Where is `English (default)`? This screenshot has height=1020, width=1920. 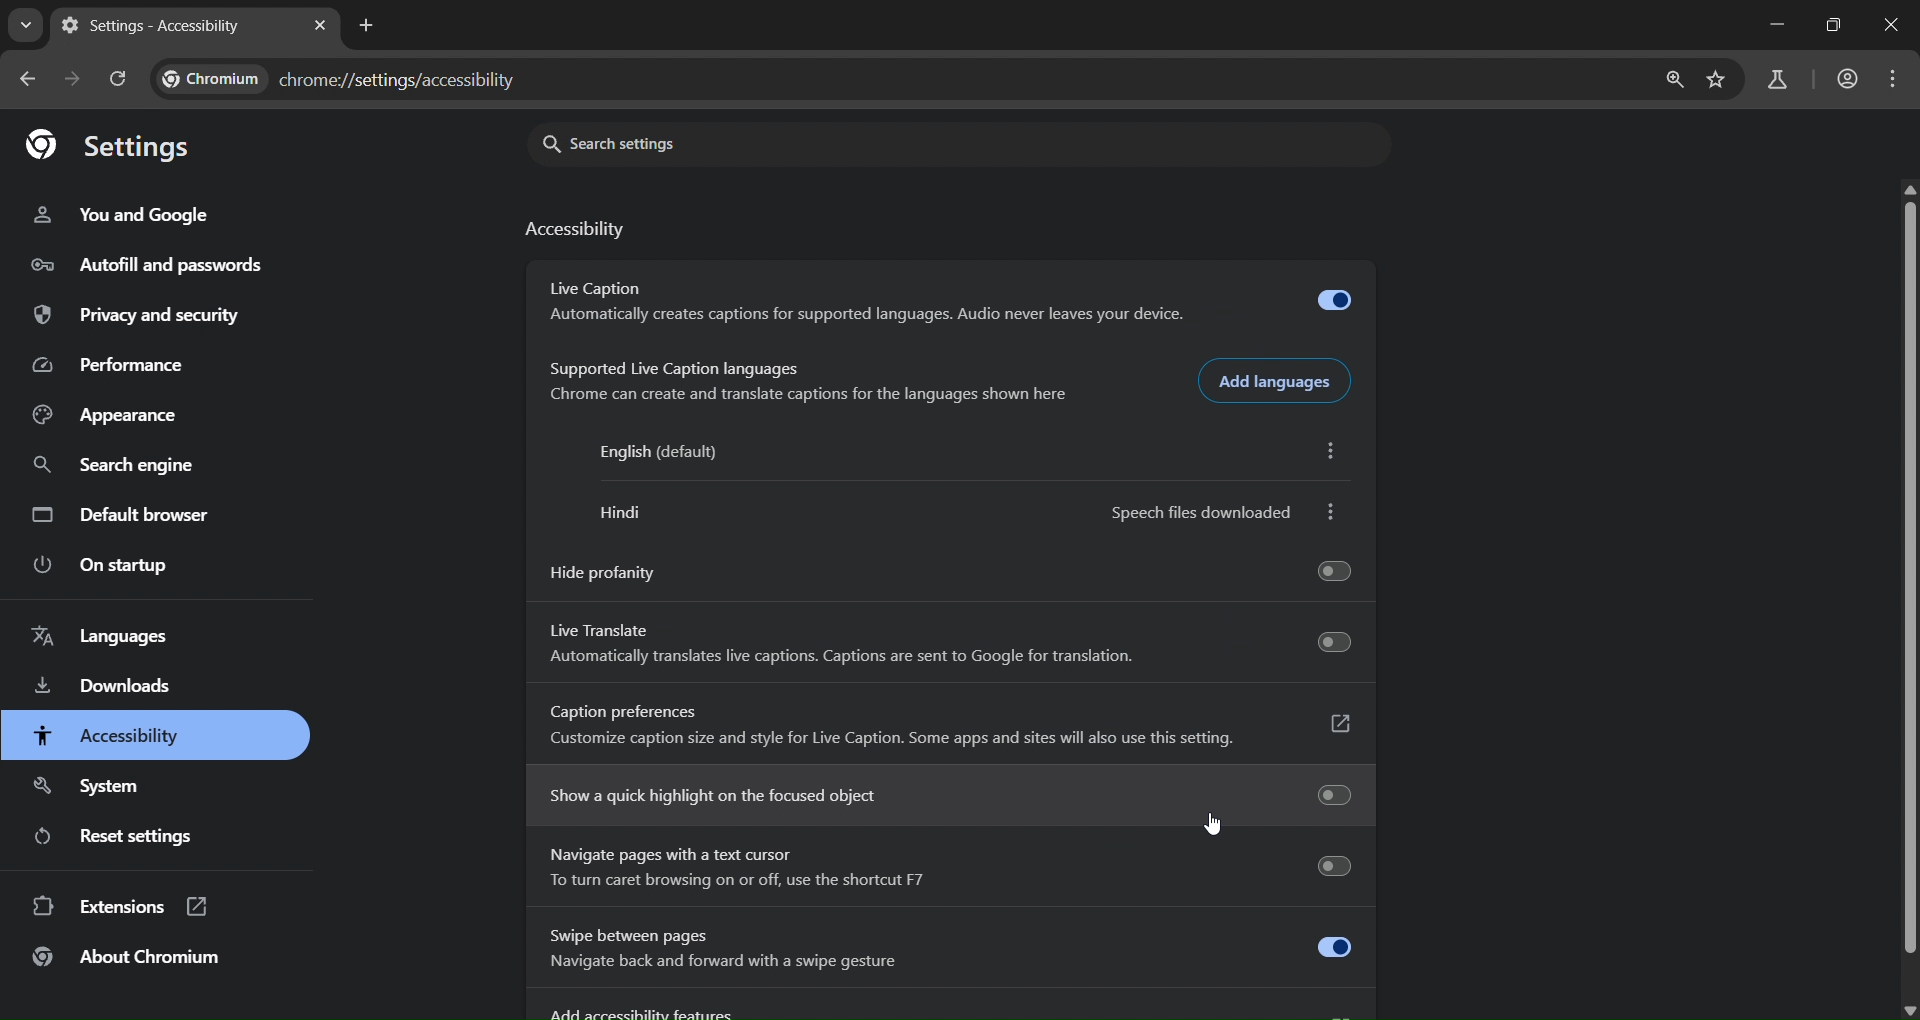
English (default) is located at coordinates (662, 453).